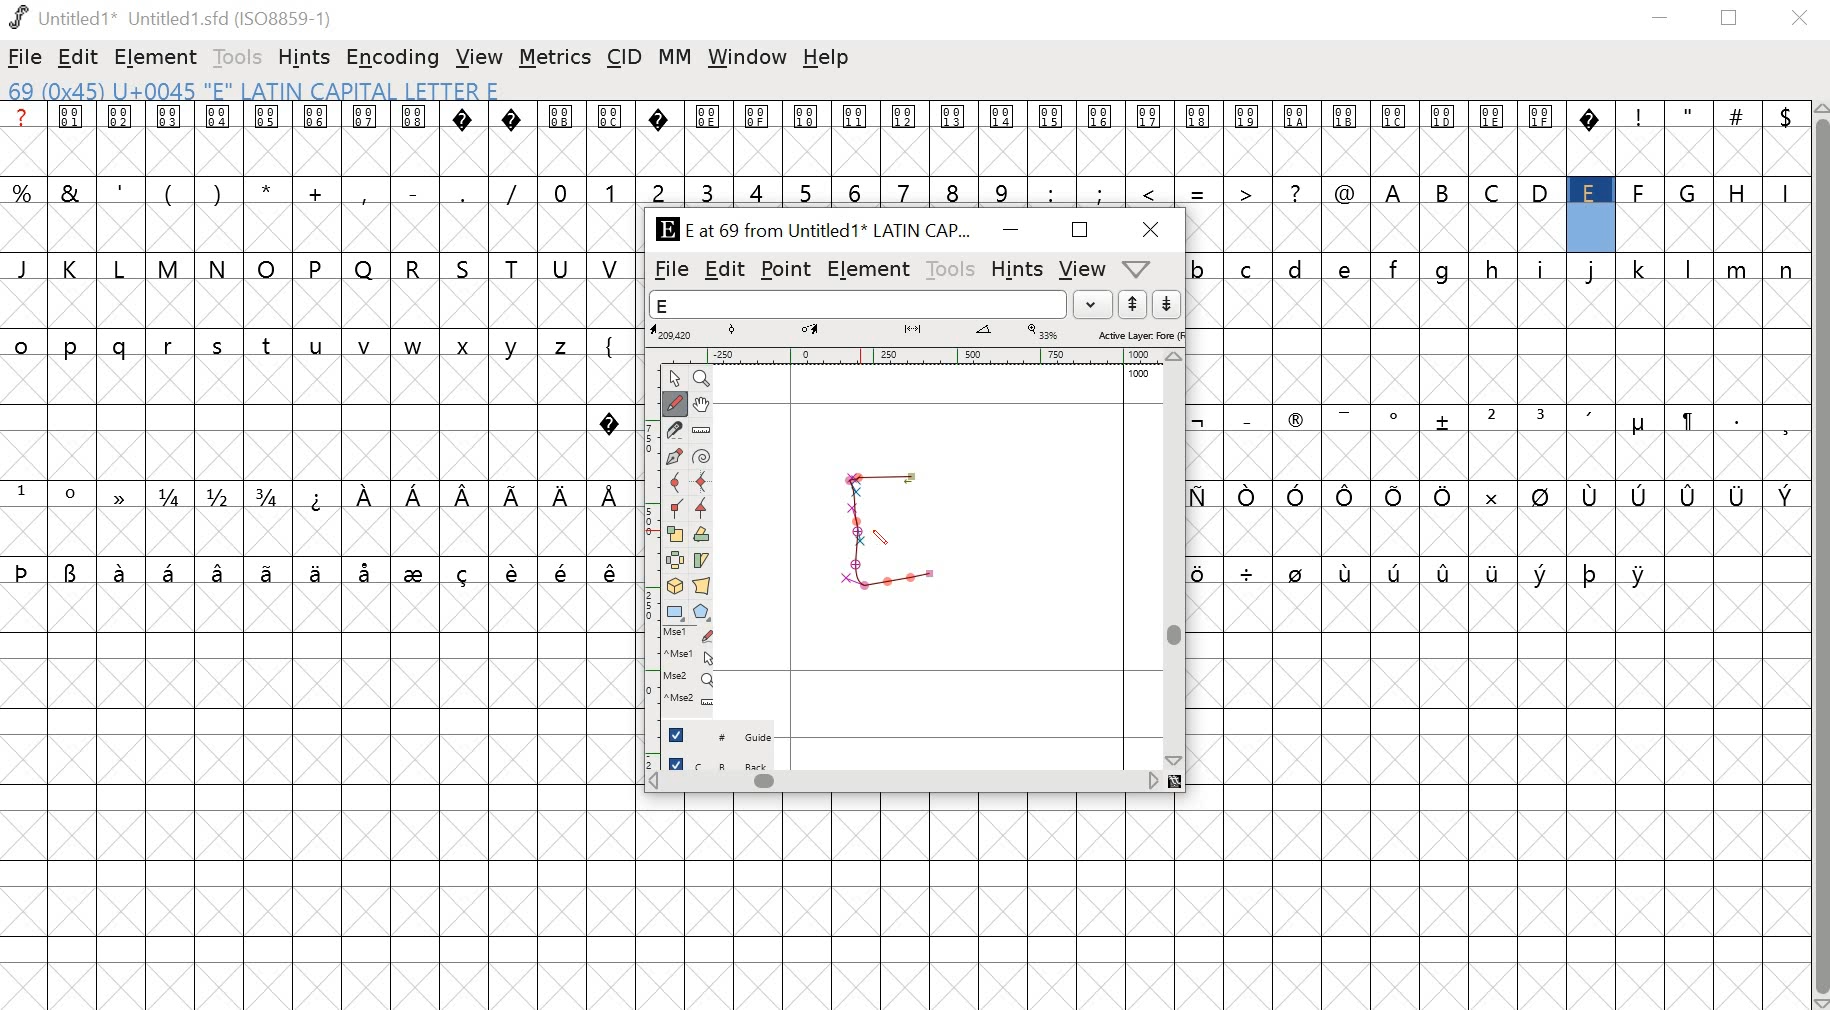 This screenshot has width=1830, height=1010. Describe the element at coordinates (152, 56) in the screenshot. I see `element` at that location.